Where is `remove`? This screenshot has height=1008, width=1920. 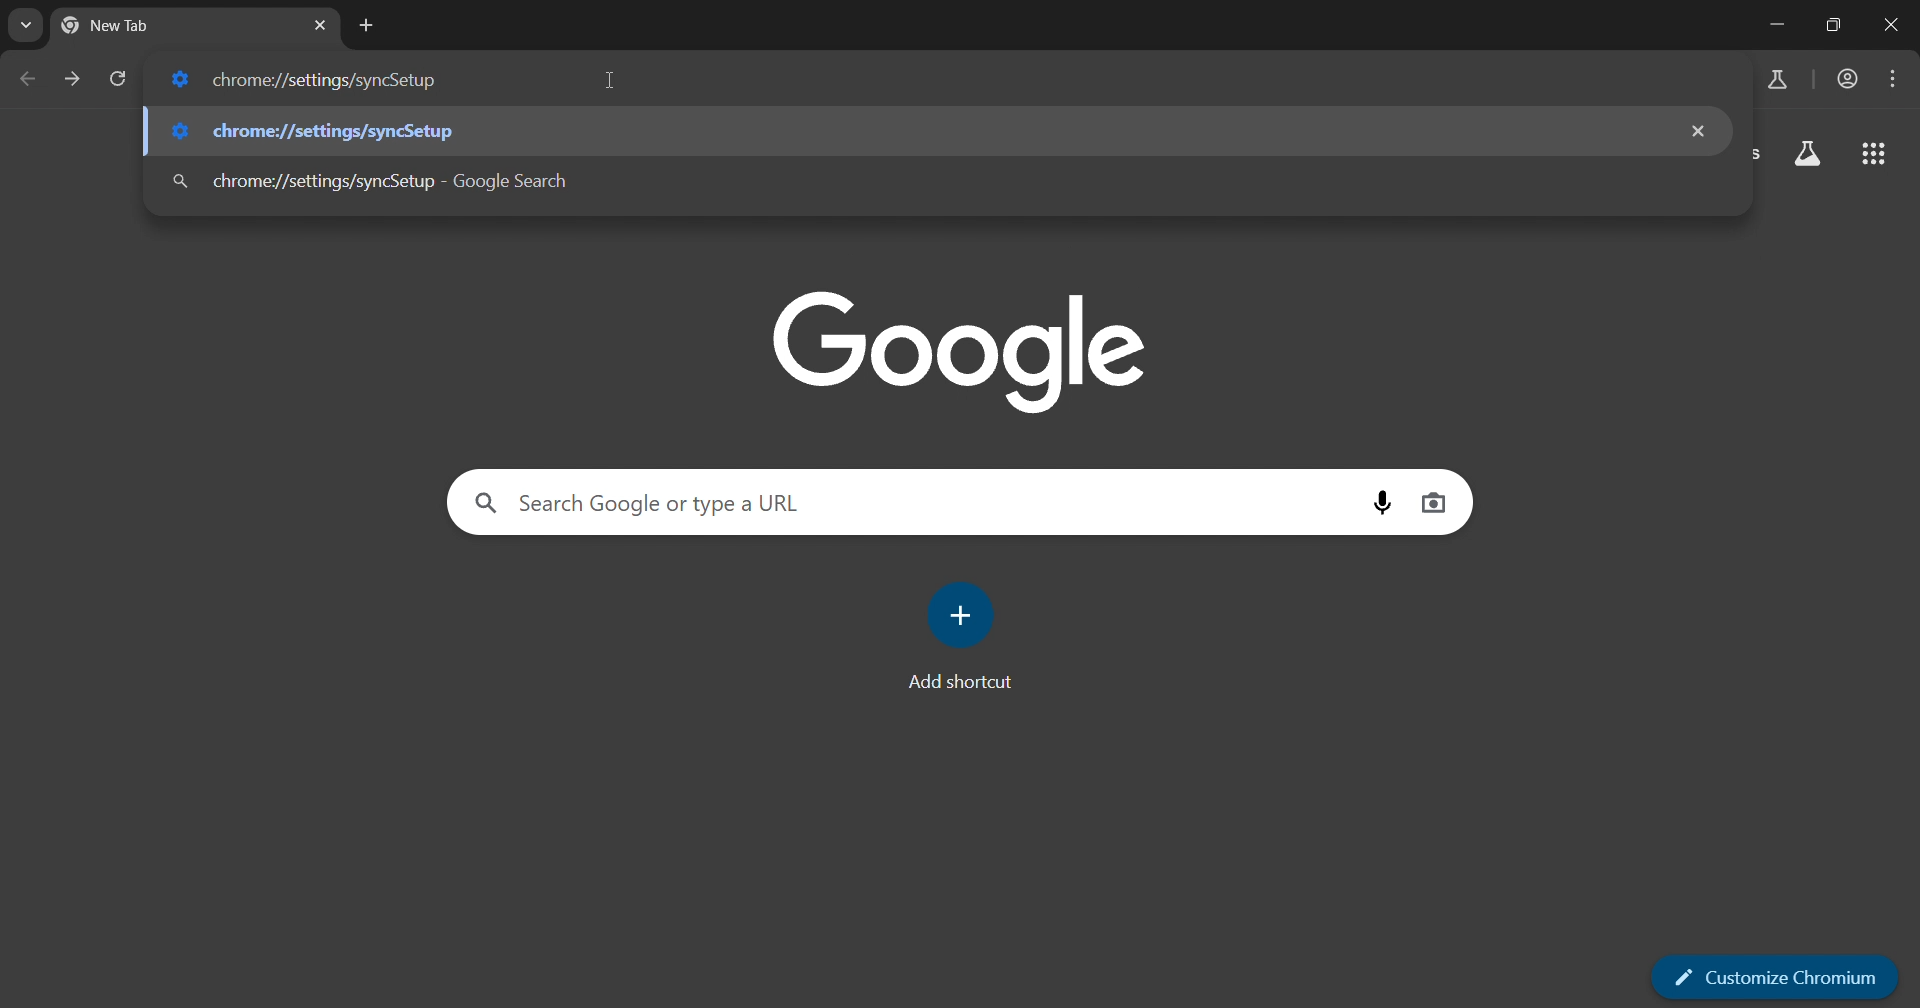 remove is located at coordinates (1702, 130).